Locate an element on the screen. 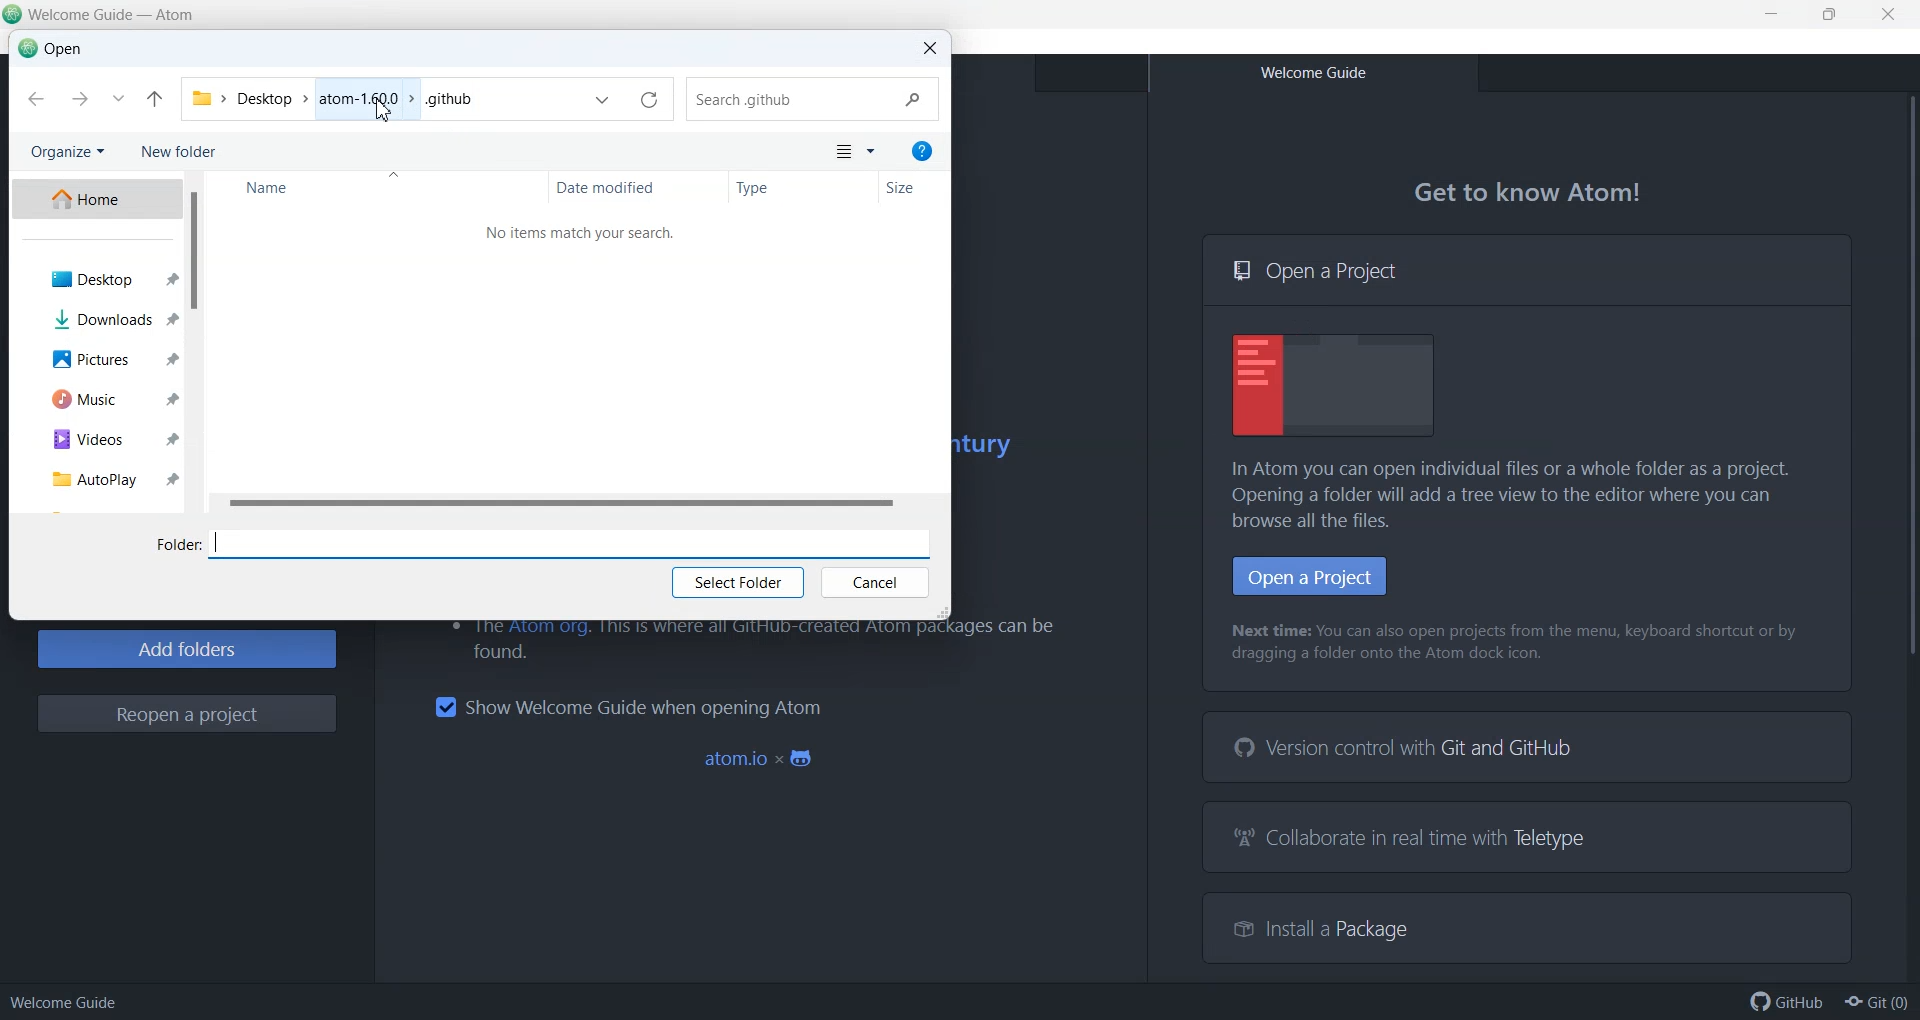 The height and width of the screenshot is (1020, 1920). Add Folders is located at coordinates (186, 649).